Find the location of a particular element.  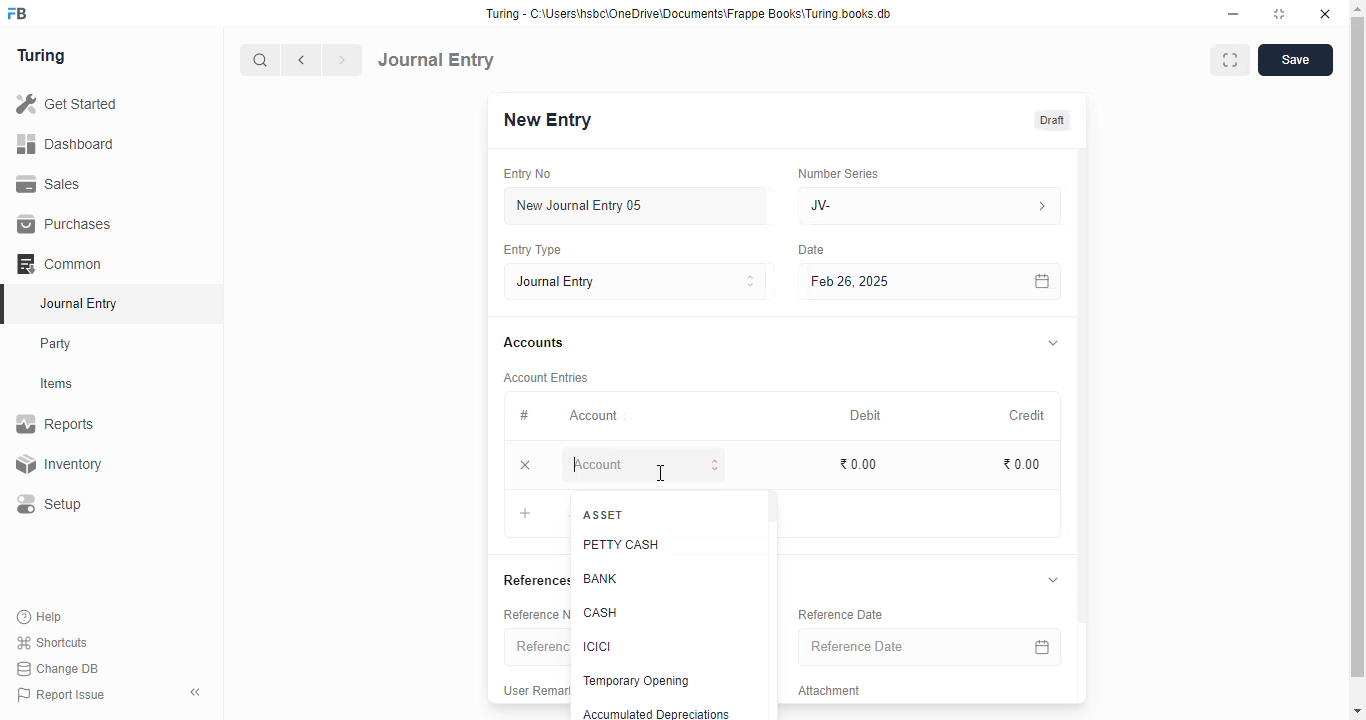

setup is located at coordinates (51, 505).